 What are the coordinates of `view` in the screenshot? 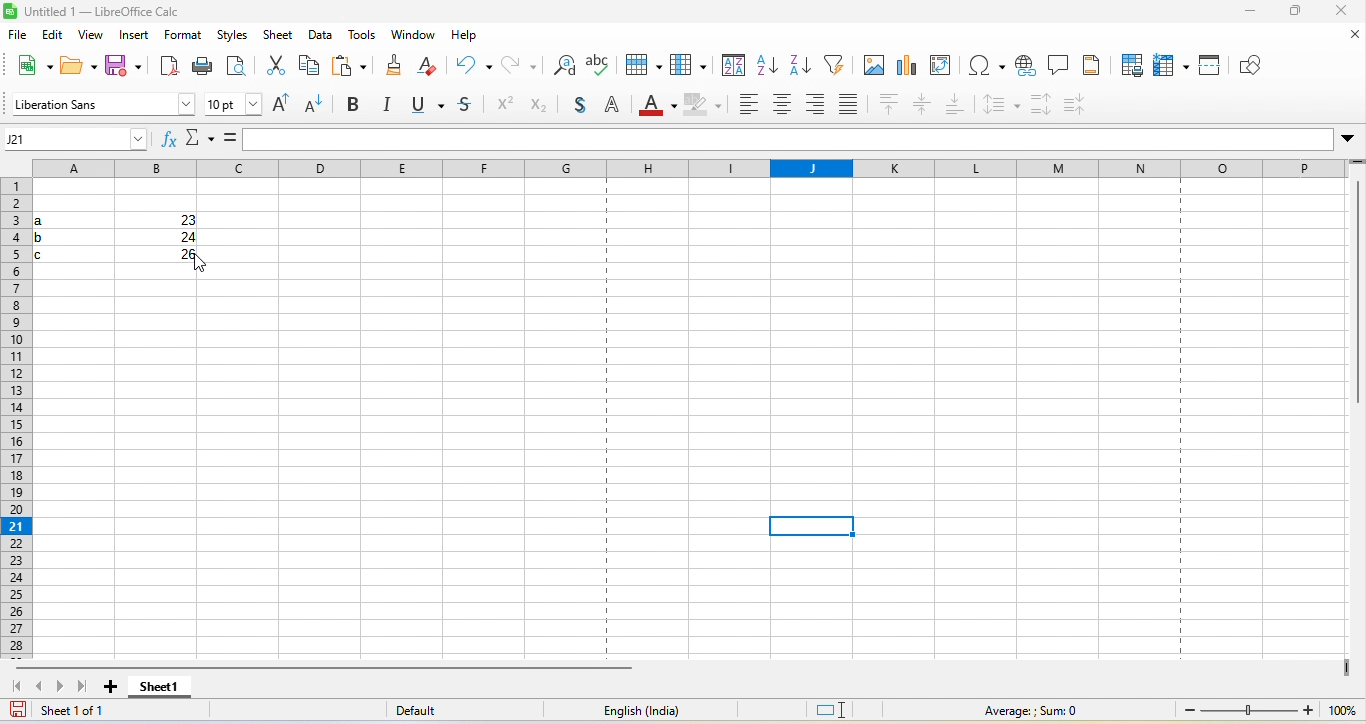 It's located at (92, 35).